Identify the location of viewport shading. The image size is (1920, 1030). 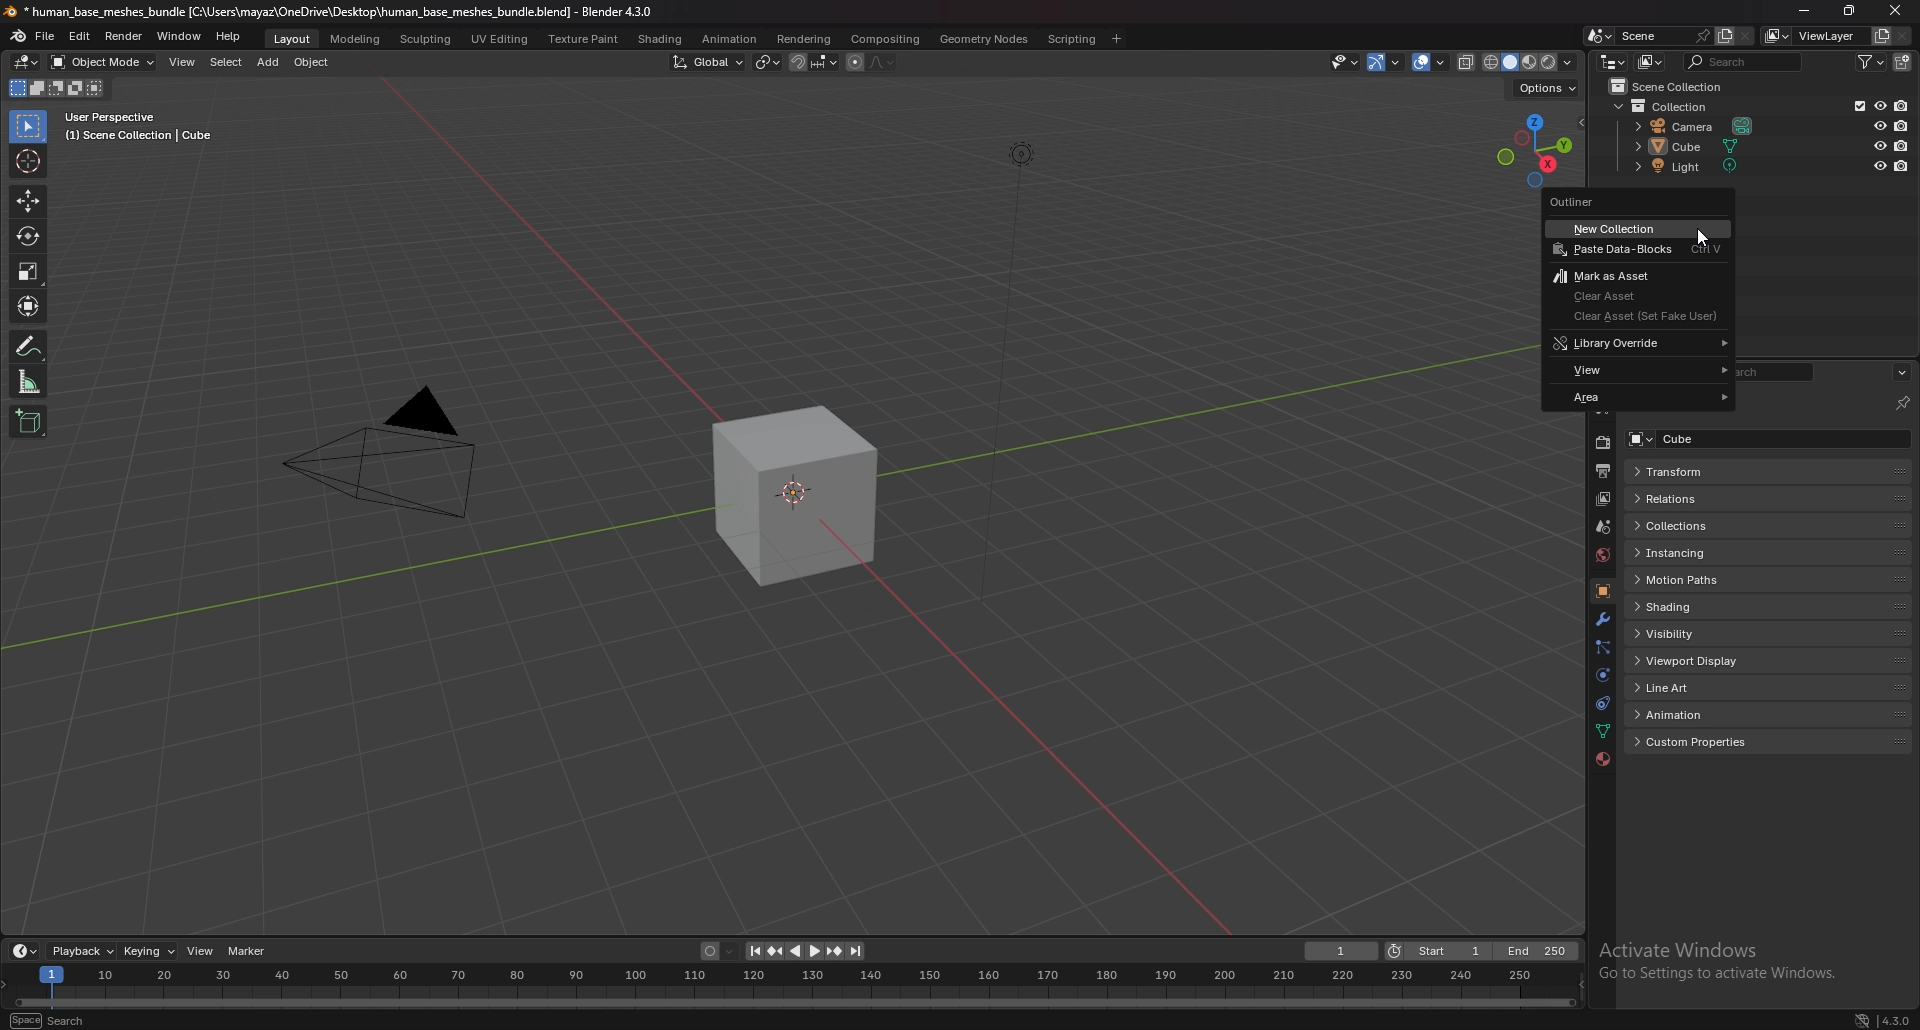
(1519, 61).